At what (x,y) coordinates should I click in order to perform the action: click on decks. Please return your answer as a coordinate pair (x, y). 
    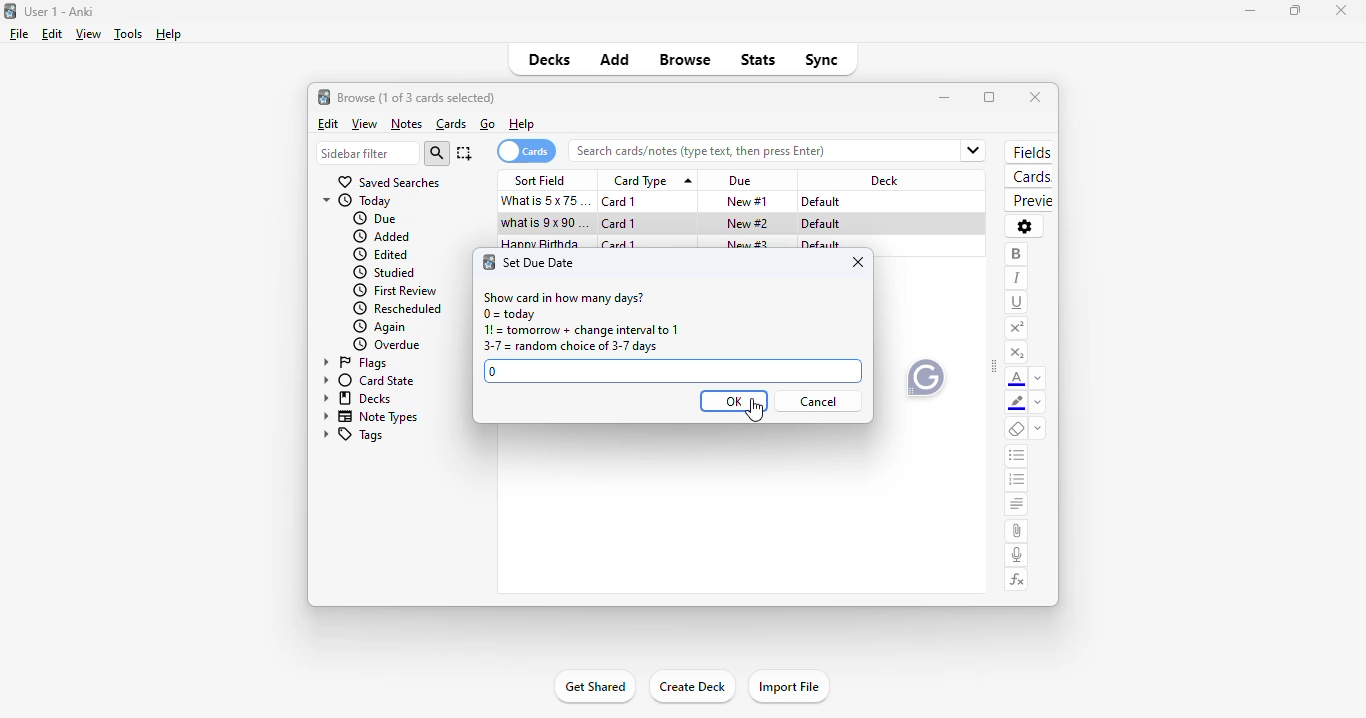
    Looking at the image, I should click on (355, 398).